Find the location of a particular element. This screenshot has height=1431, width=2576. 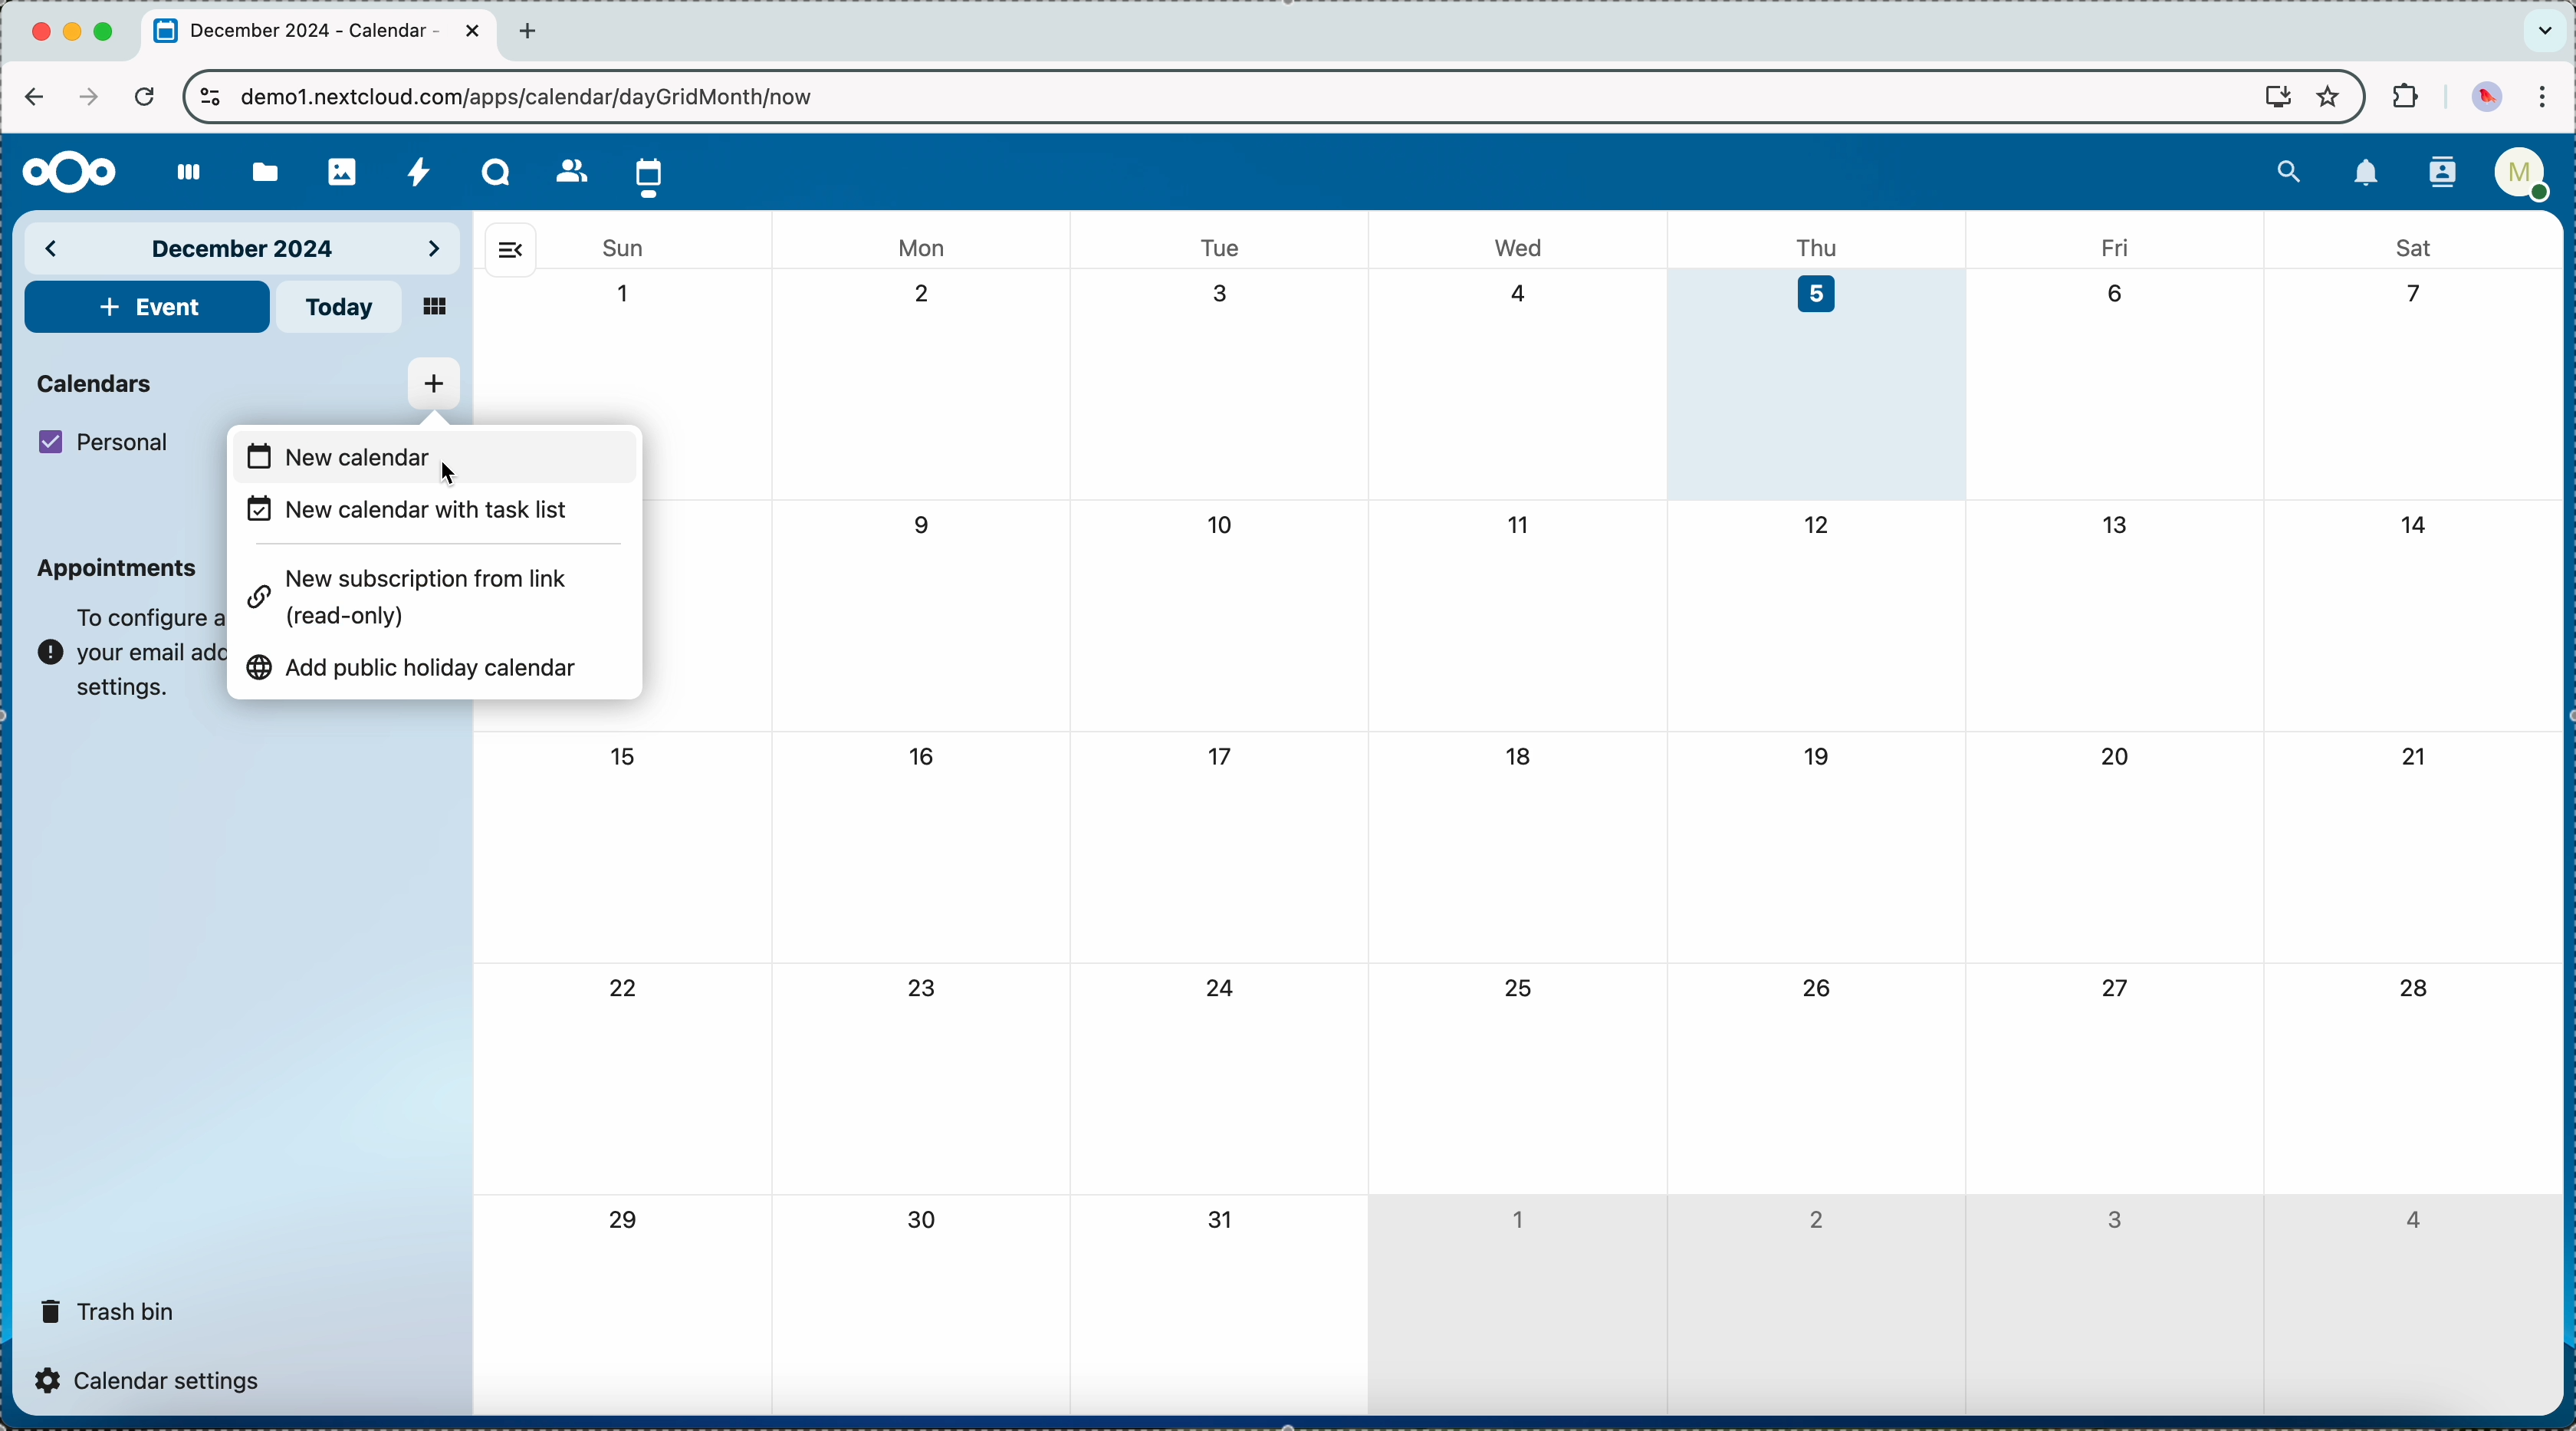

22 is located at coordinates (625, 992).